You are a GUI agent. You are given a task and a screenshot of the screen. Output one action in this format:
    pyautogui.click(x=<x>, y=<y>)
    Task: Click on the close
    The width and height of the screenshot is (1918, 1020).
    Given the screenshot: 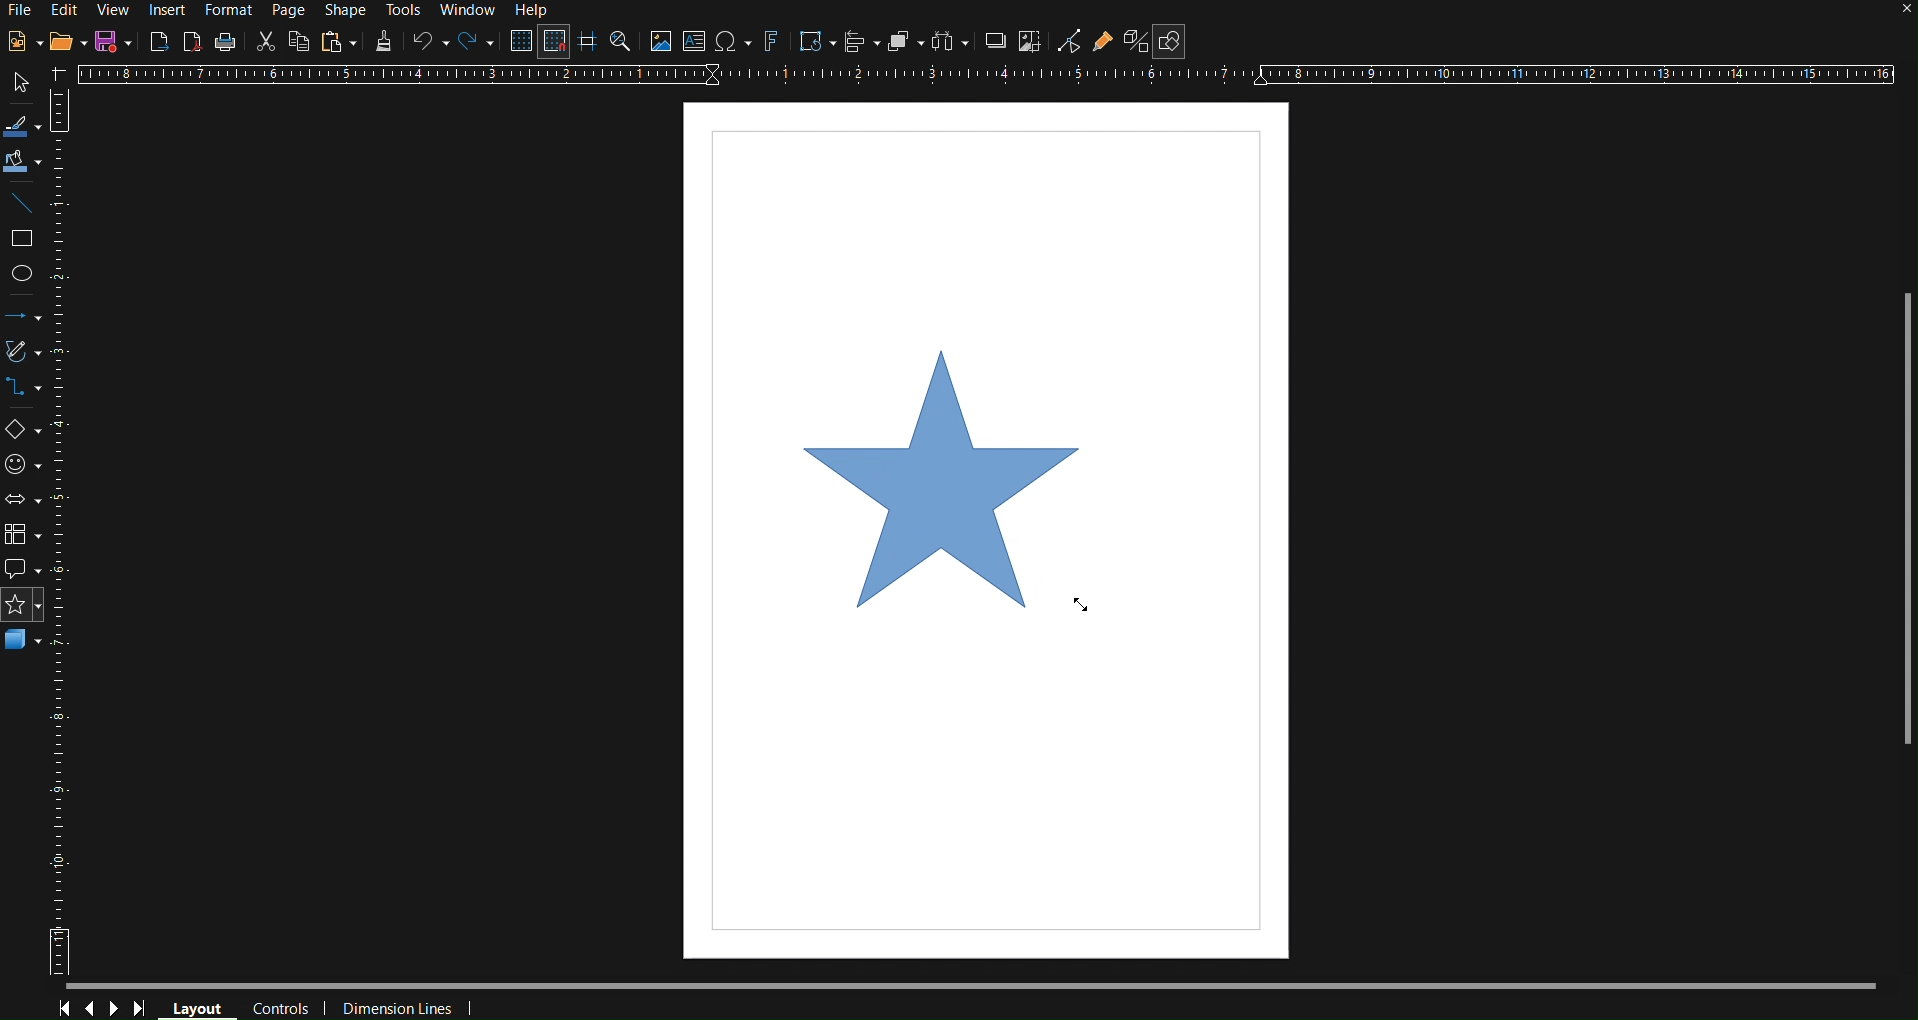 What is the action you would take?
    pyautogui.click(x=1888, y=15)
    